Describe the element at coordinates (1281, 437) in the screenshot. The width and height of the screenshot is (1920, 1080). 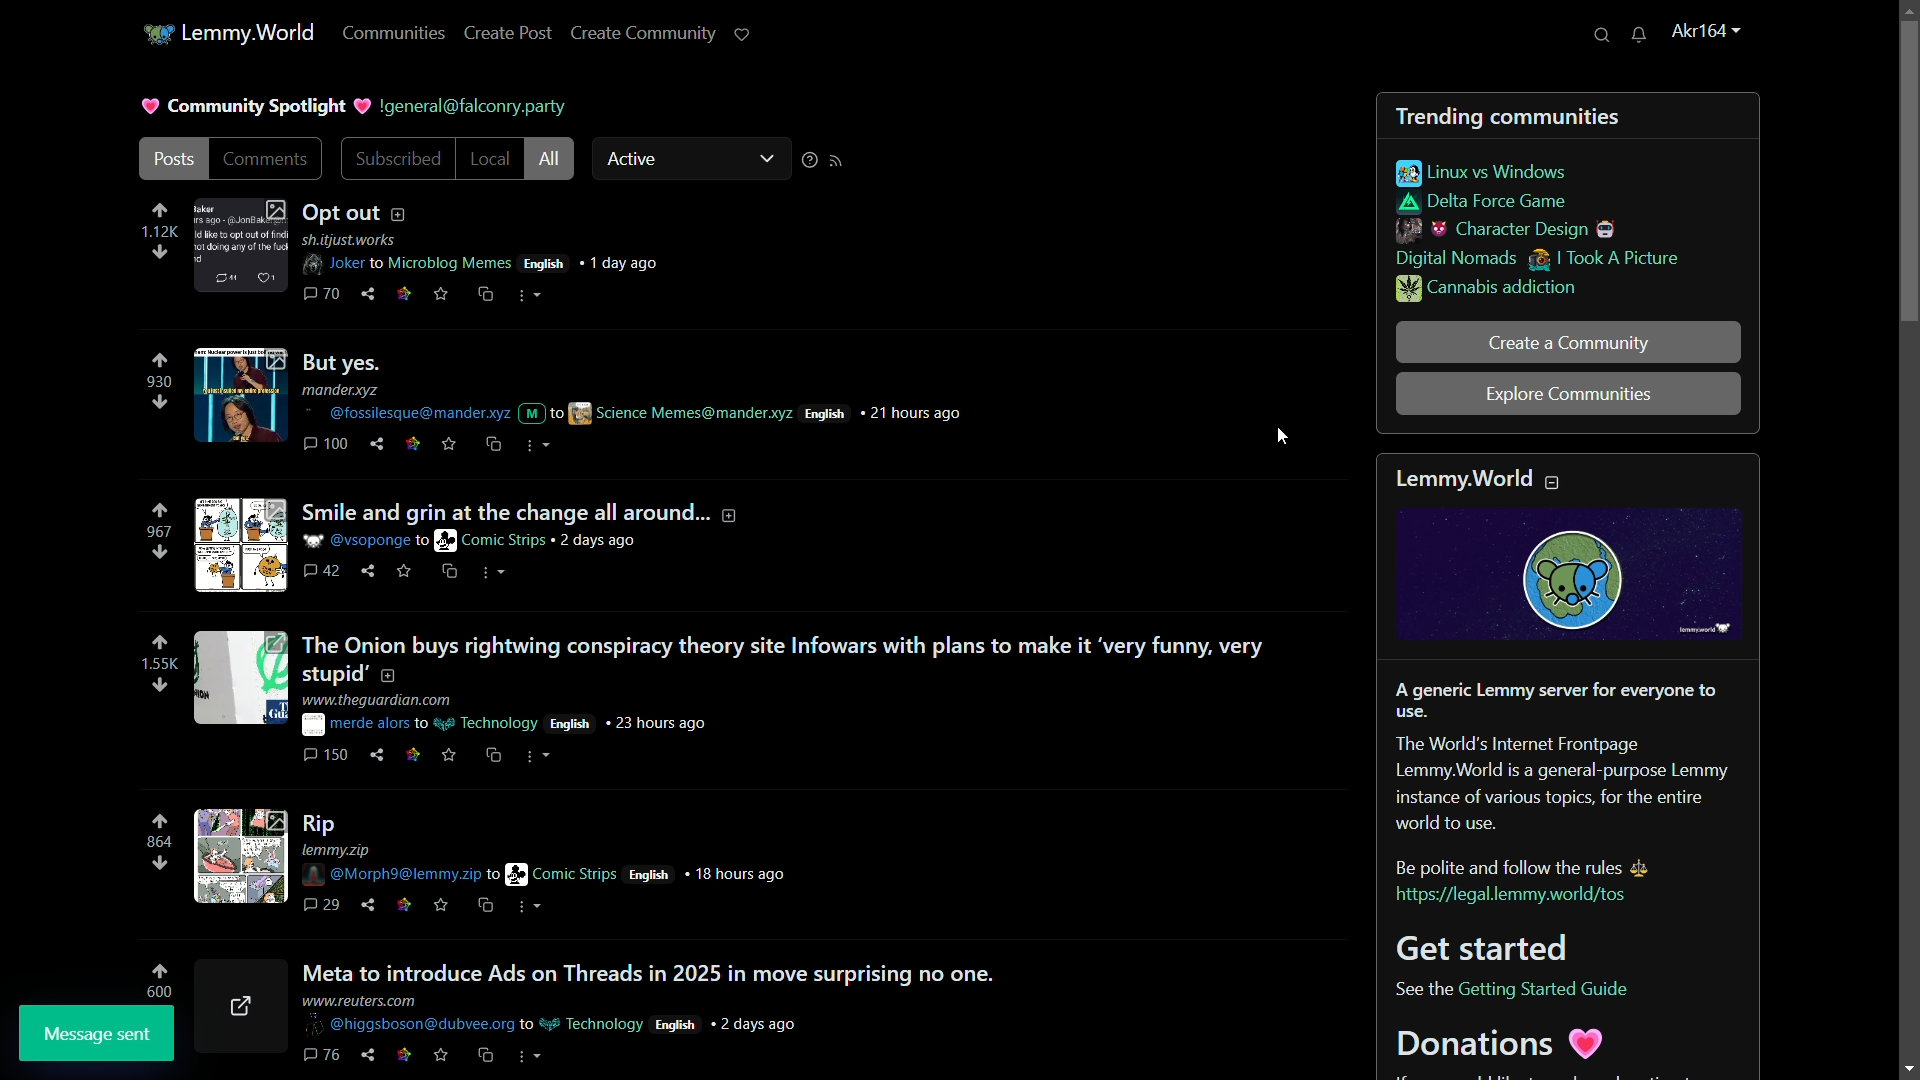
I see `cursor` at that location.